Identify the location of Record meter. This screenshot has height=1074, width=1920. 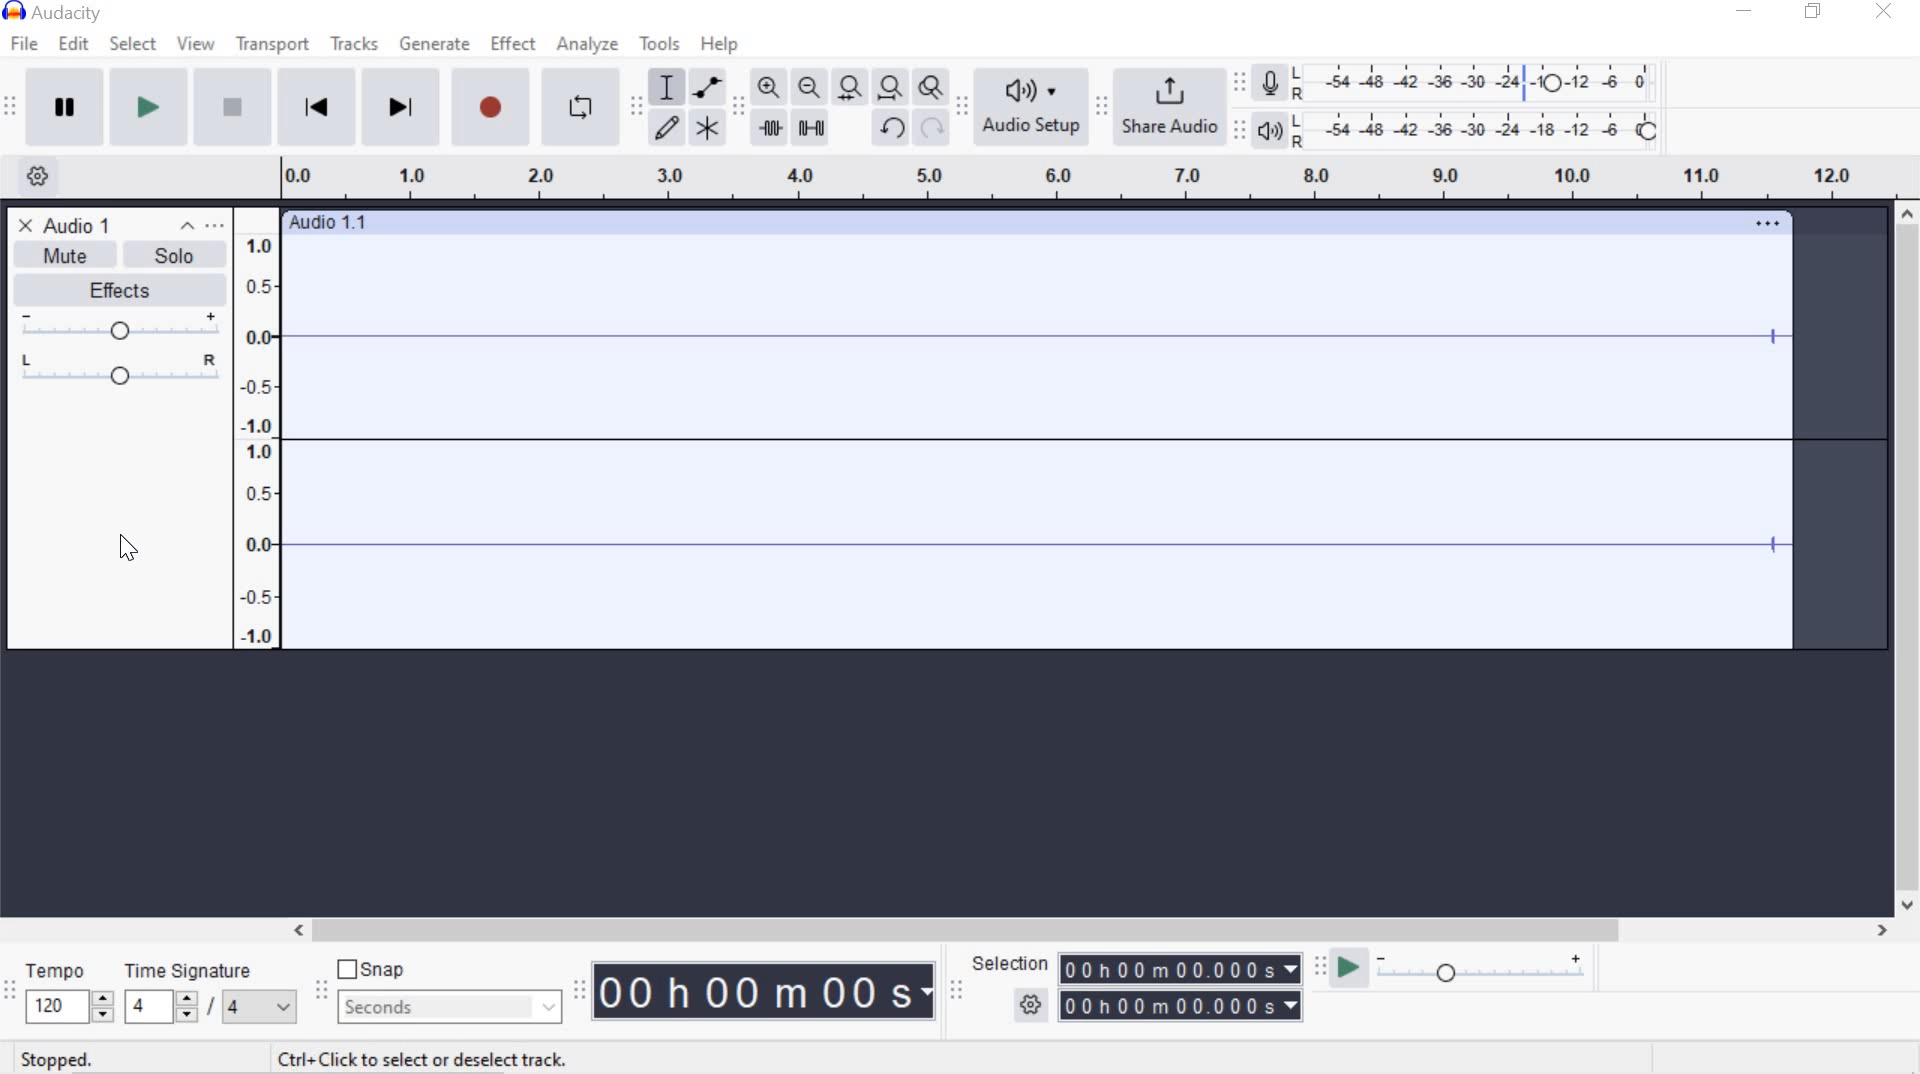
(1270, 81).